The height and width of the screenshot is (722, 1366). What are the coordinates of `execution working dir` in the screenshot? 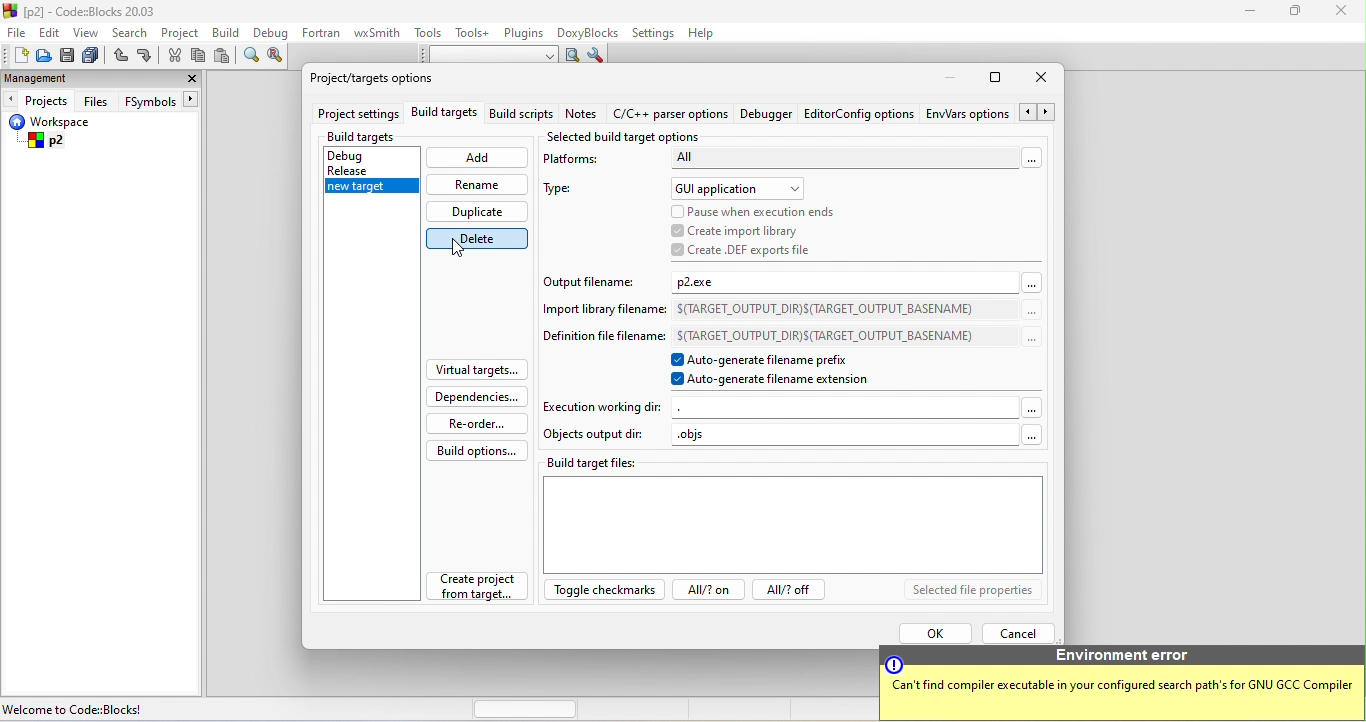 It's located at (793, 407).